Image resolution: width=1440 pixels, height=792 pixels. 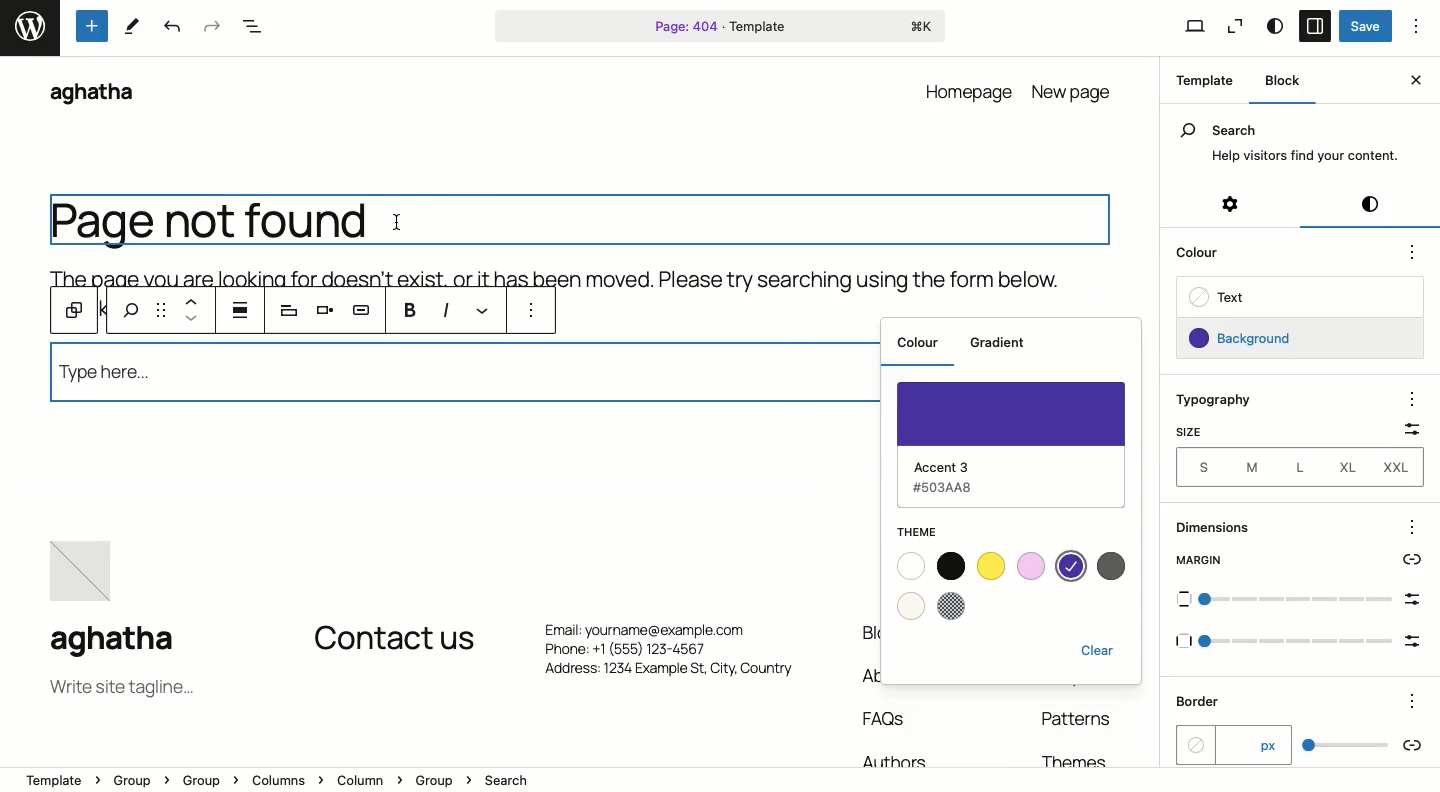 I want to click on AI, so click(x=363, y=312).